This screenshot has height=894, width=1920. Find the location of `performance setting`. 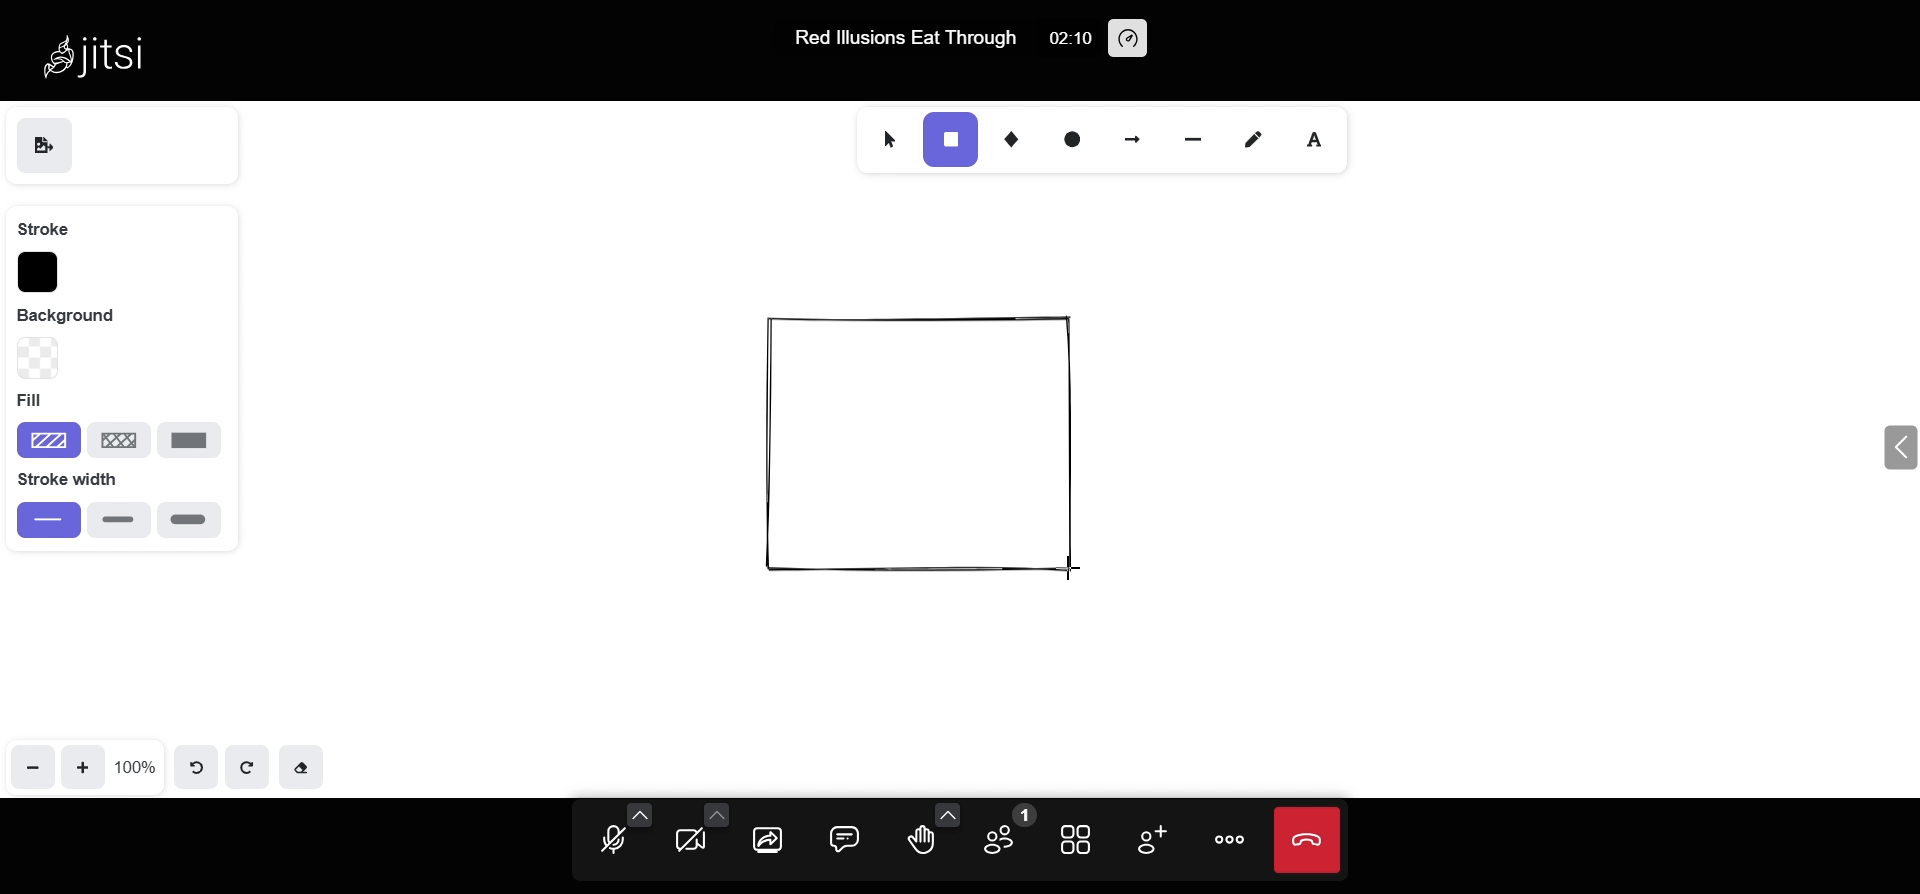

performance setting is located at coordinates (1129, 38).